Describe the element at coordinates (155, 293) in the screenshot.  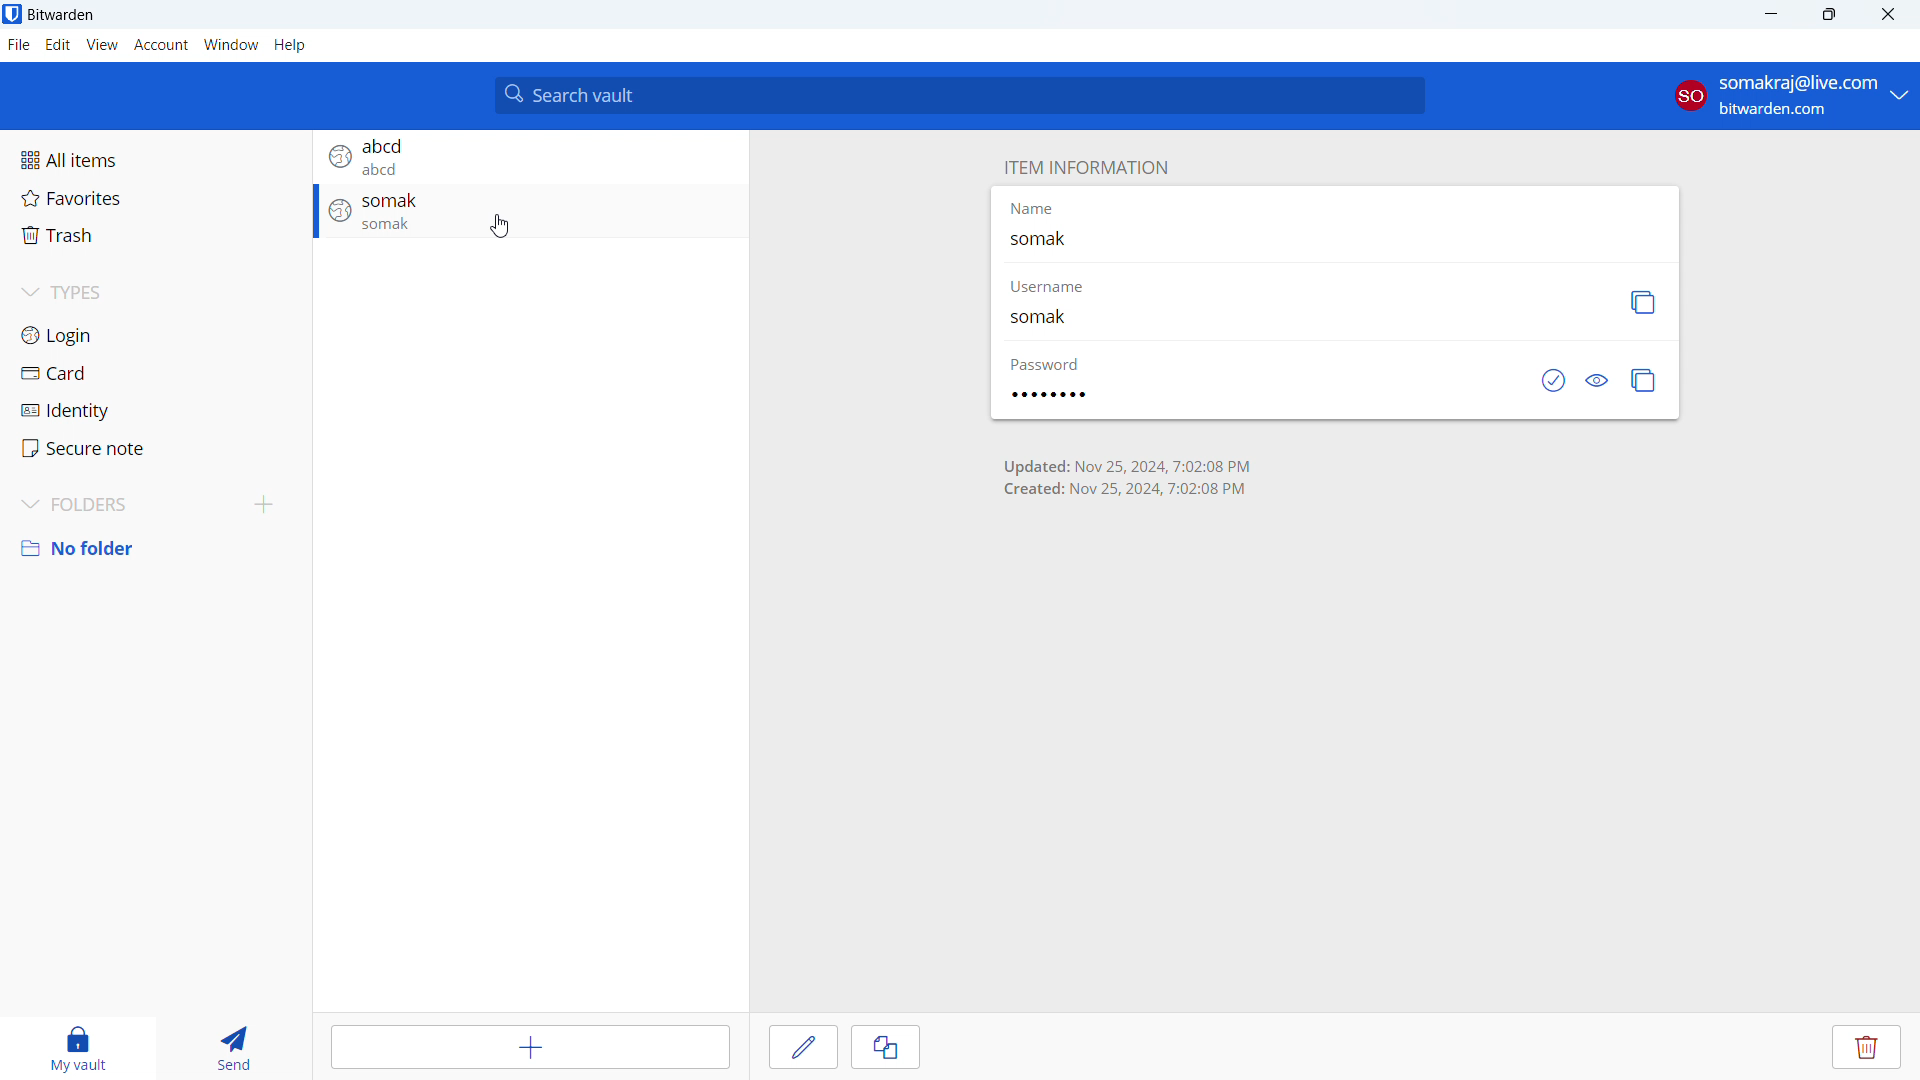
I see `types` at that location.